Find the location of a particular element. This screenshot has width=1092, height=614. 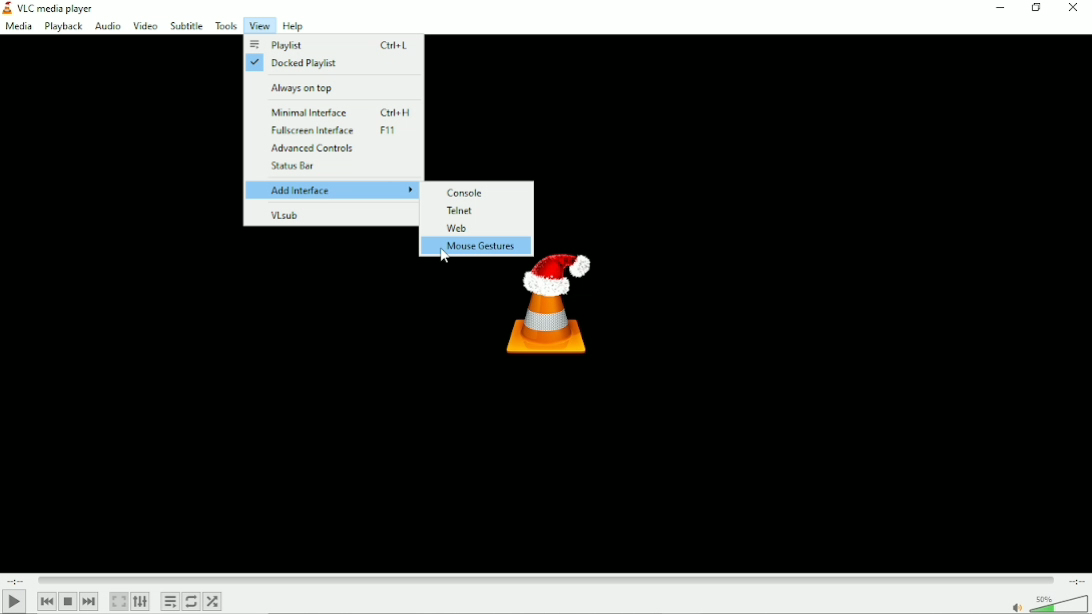

Volume is located at coordinates (1046, 603).